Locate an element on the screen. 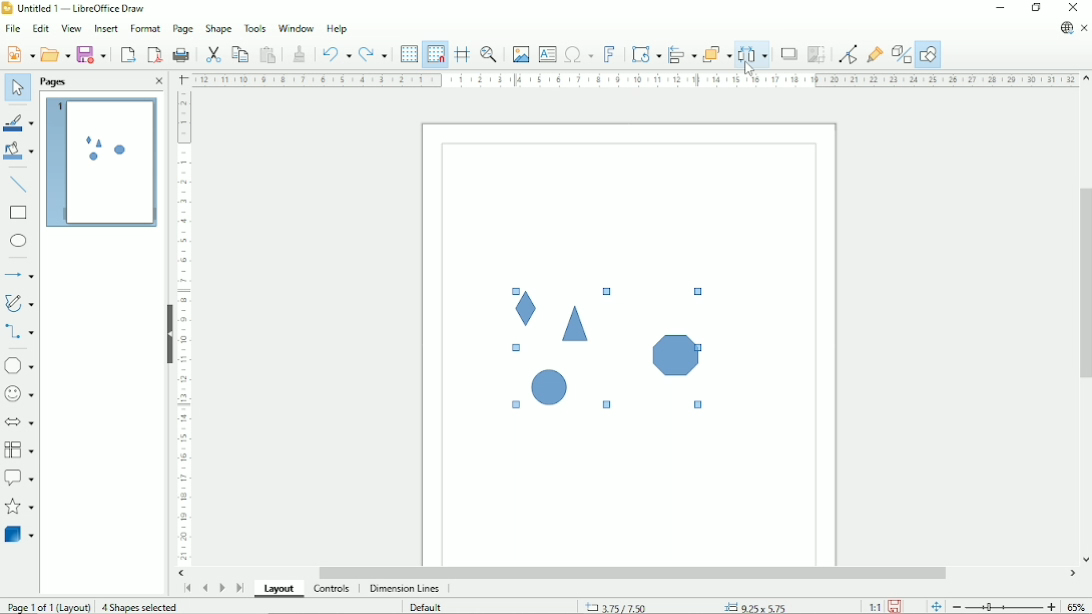 The image size is (1092, 614). Restore down is located at coordinates (1038, 9).